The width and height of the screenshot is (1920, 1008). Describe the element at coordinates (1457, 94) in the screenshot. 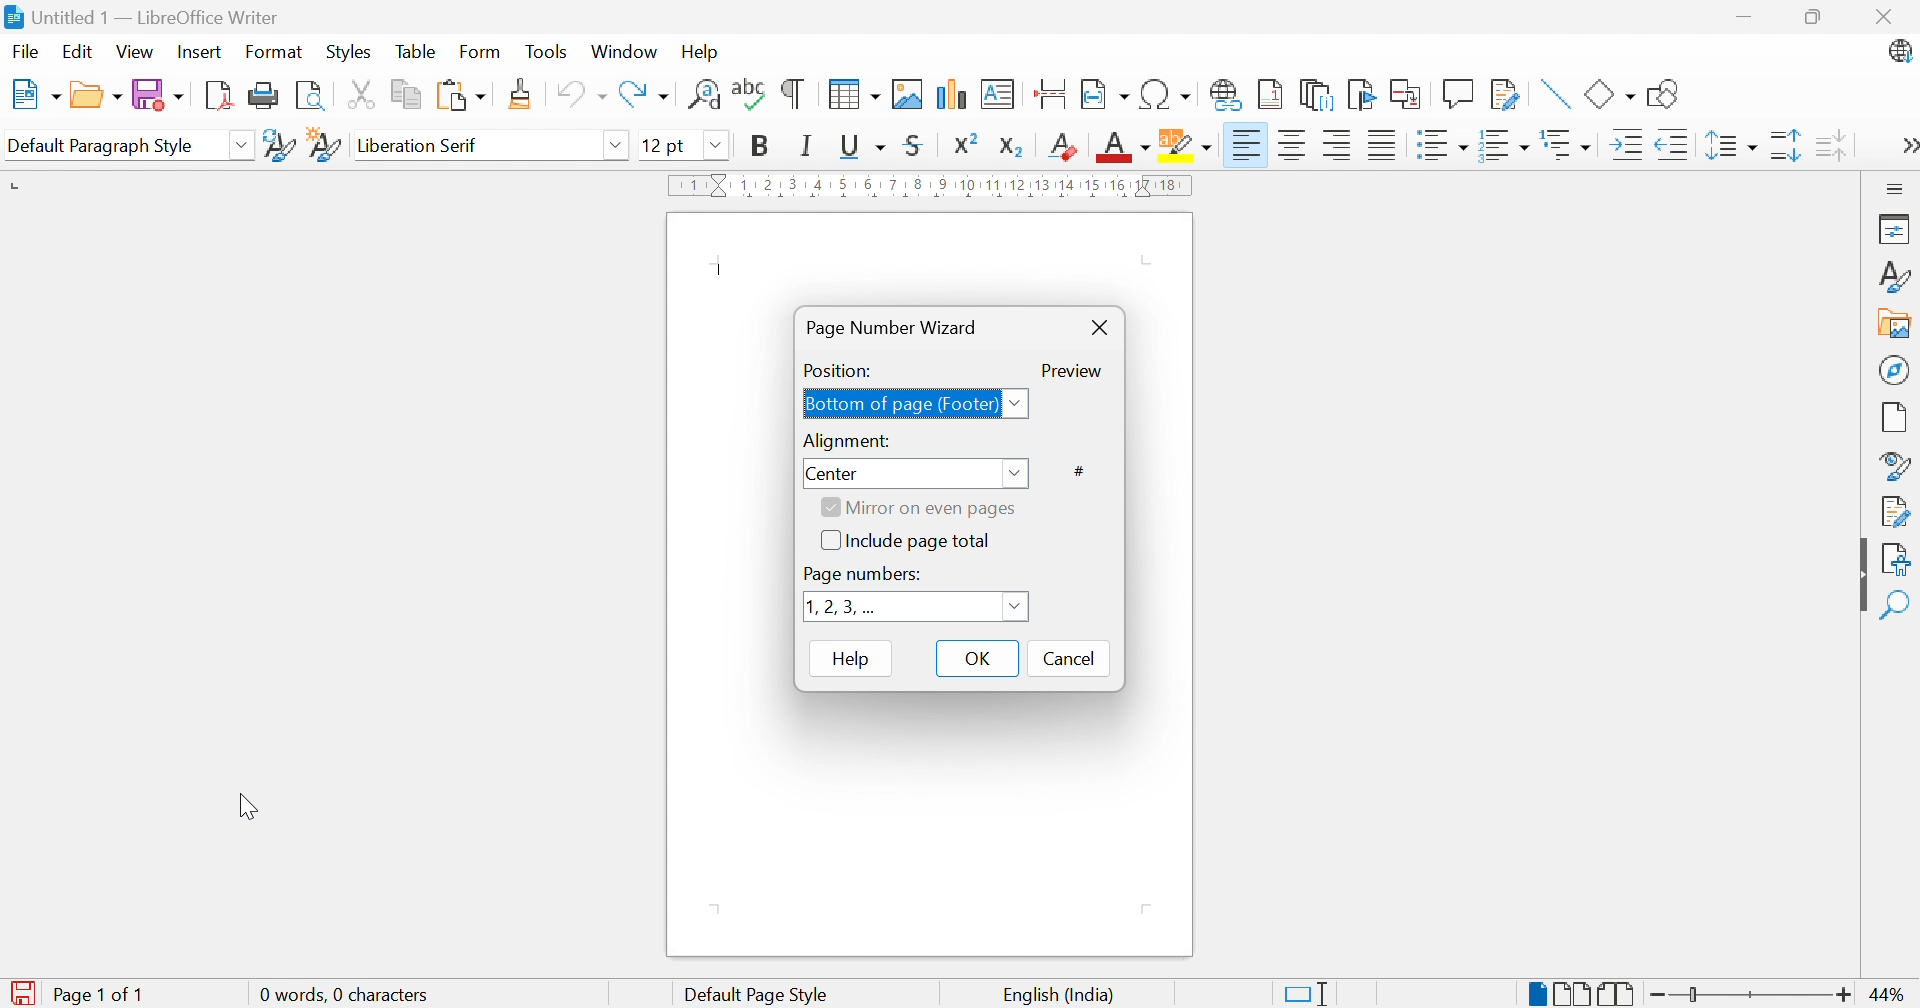

I see `Insert comment` at that location.